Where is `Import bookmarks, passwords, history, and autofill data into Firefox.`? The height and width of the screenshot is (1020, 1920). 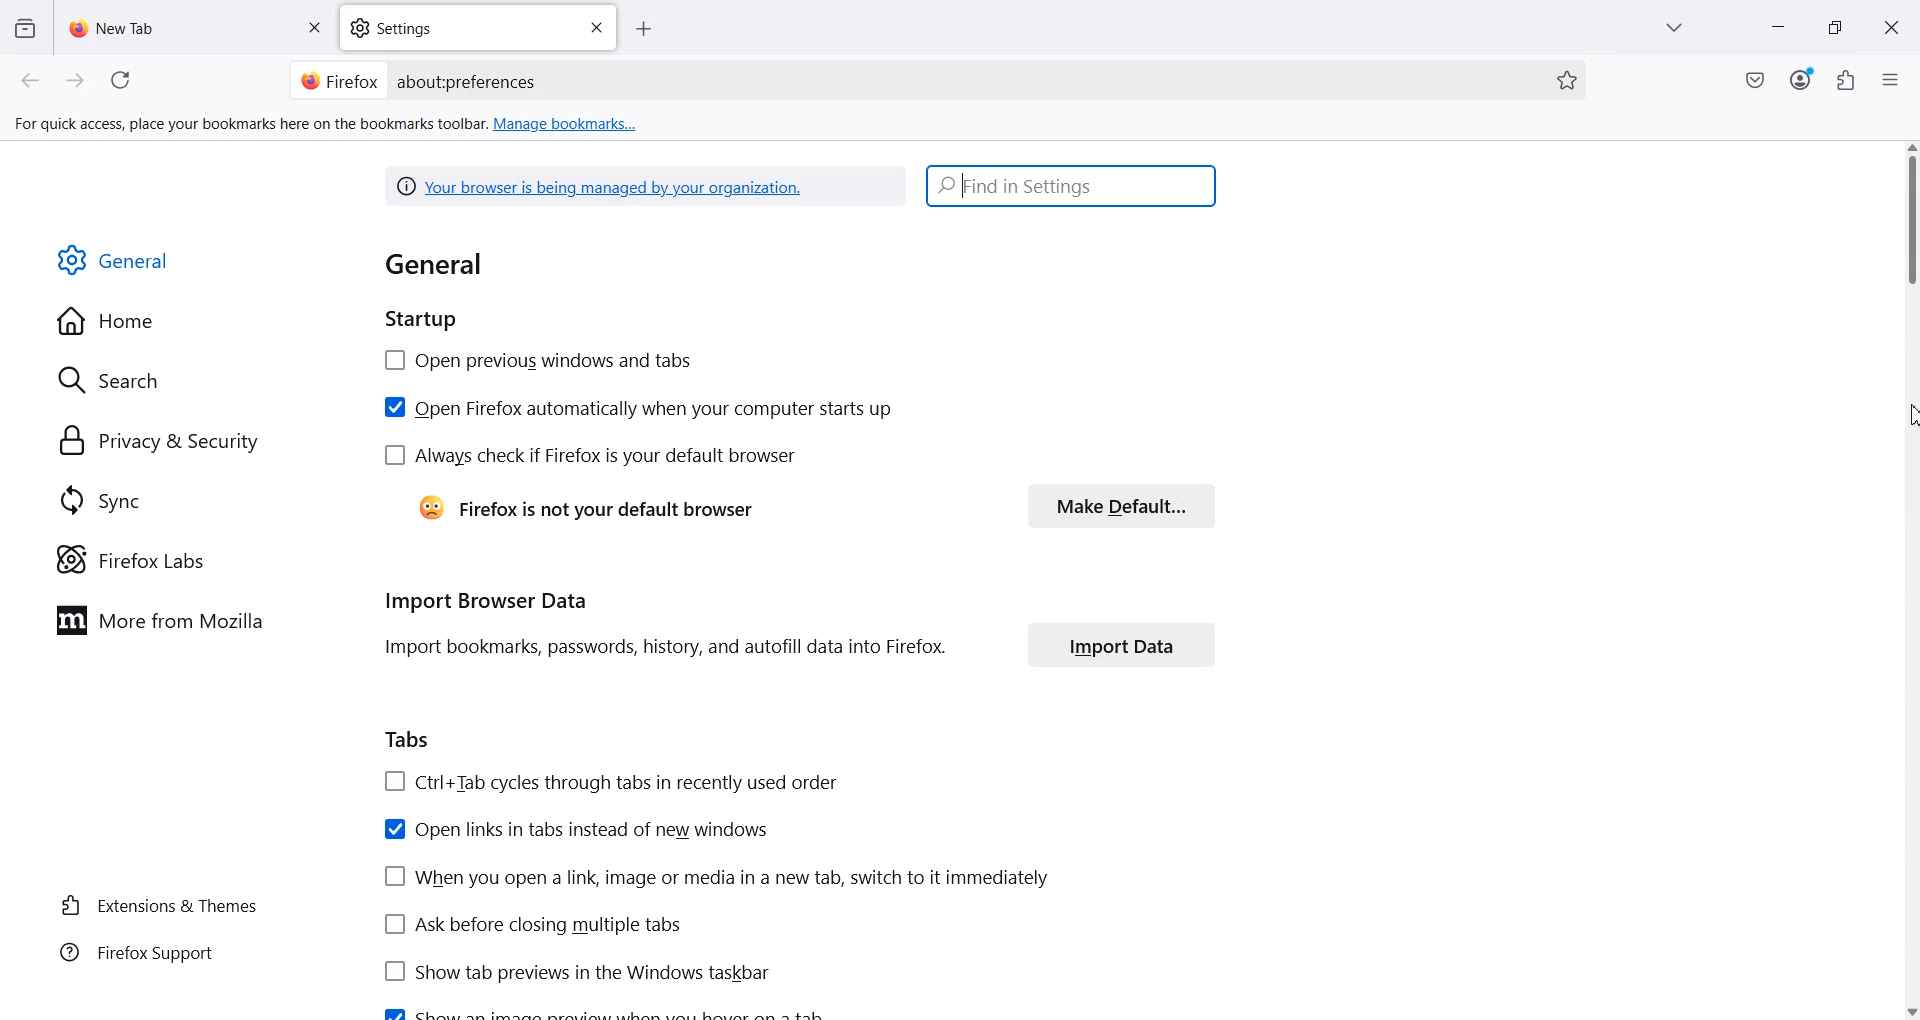
Import bookmarks, passwords, history, and autofill data into Firefox. is located at coordinates (667, 649).